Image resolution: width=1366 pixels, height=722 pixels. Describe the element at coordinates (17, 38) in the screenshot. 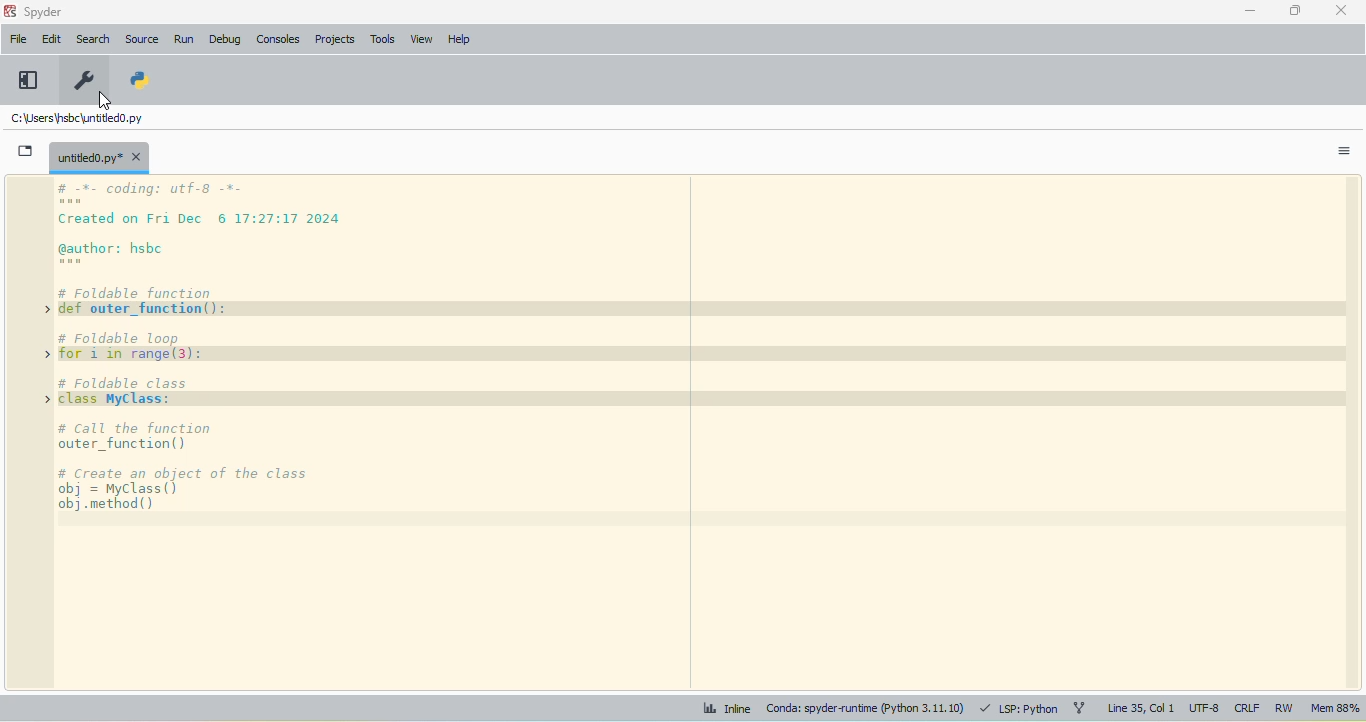

I see `file` at that location.